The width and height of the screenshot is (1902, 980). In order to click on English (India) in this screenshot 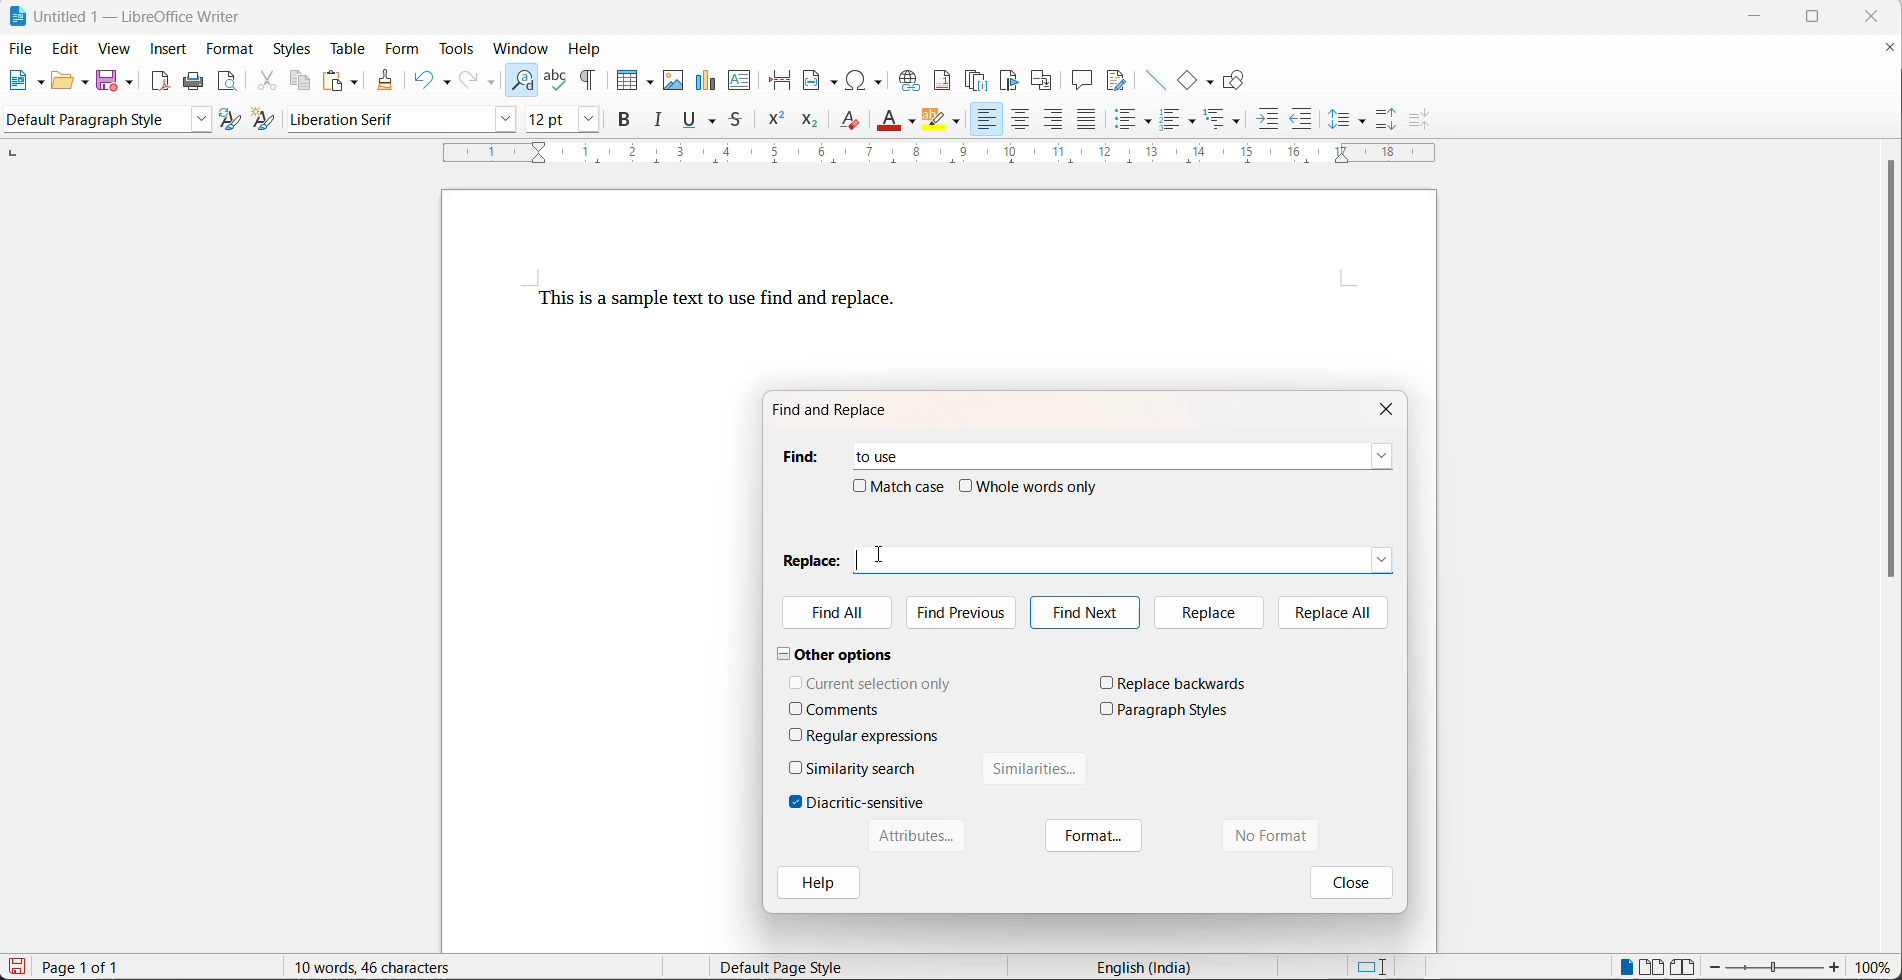, I will do `click(1150, 966)`.